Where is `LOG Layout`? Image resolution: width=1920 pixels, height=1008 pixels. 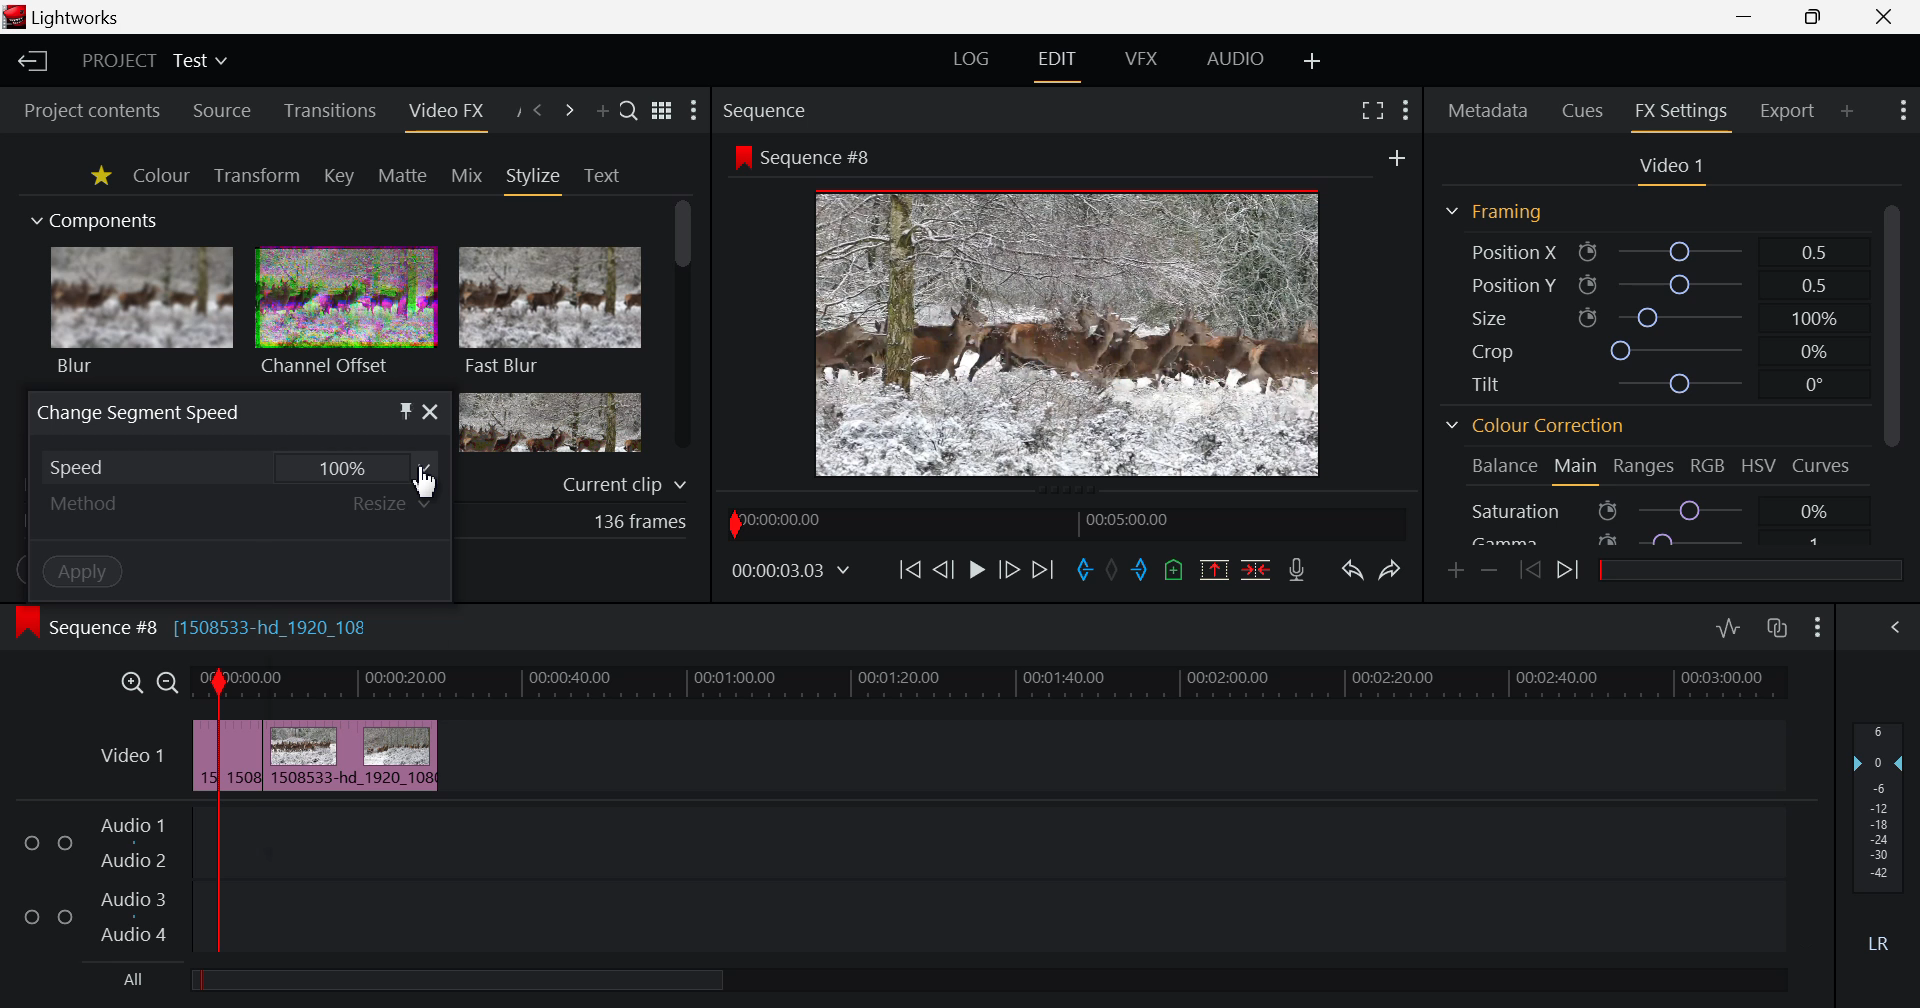 LOG Layout is located at coordinates (972, 60).